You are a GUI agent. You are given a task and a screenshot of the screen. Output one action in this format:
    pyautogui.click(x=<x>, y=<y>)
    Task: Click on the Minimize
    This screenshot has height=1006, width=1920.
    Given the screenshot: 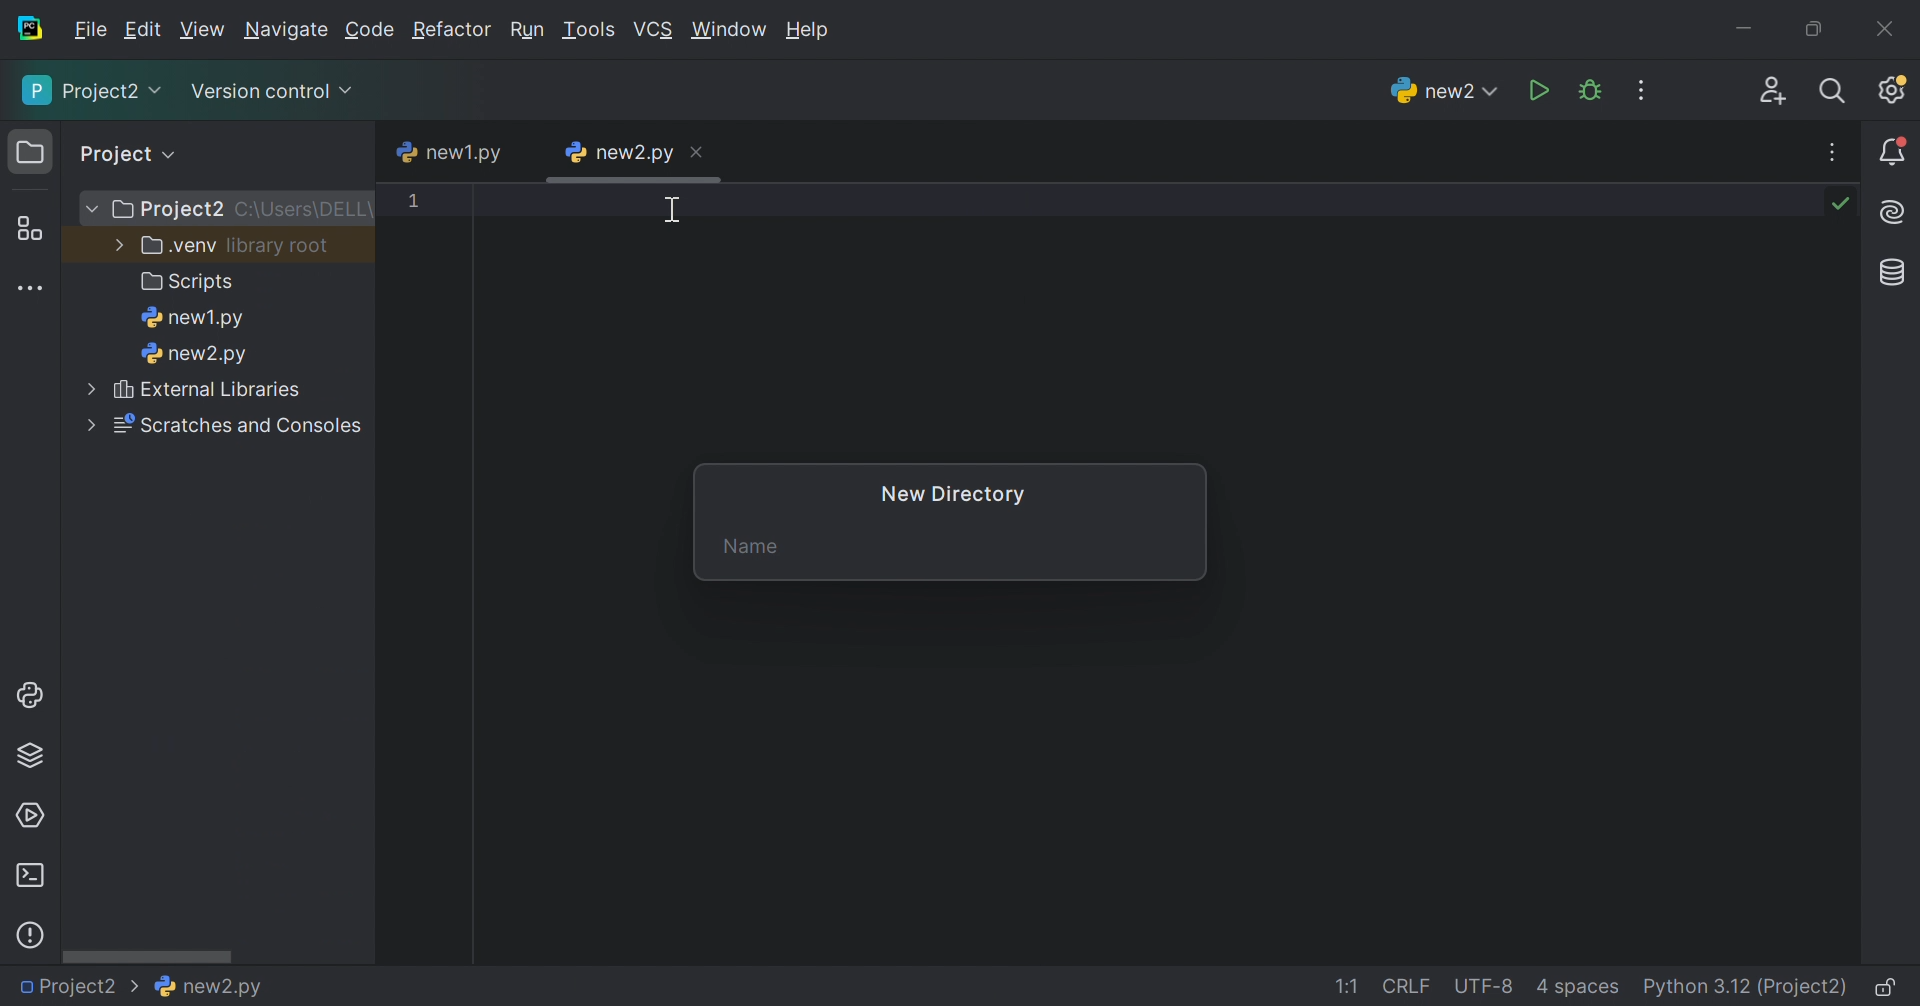 What is the action you would take?
    pyautogui.click(x=1749, y=29)
    